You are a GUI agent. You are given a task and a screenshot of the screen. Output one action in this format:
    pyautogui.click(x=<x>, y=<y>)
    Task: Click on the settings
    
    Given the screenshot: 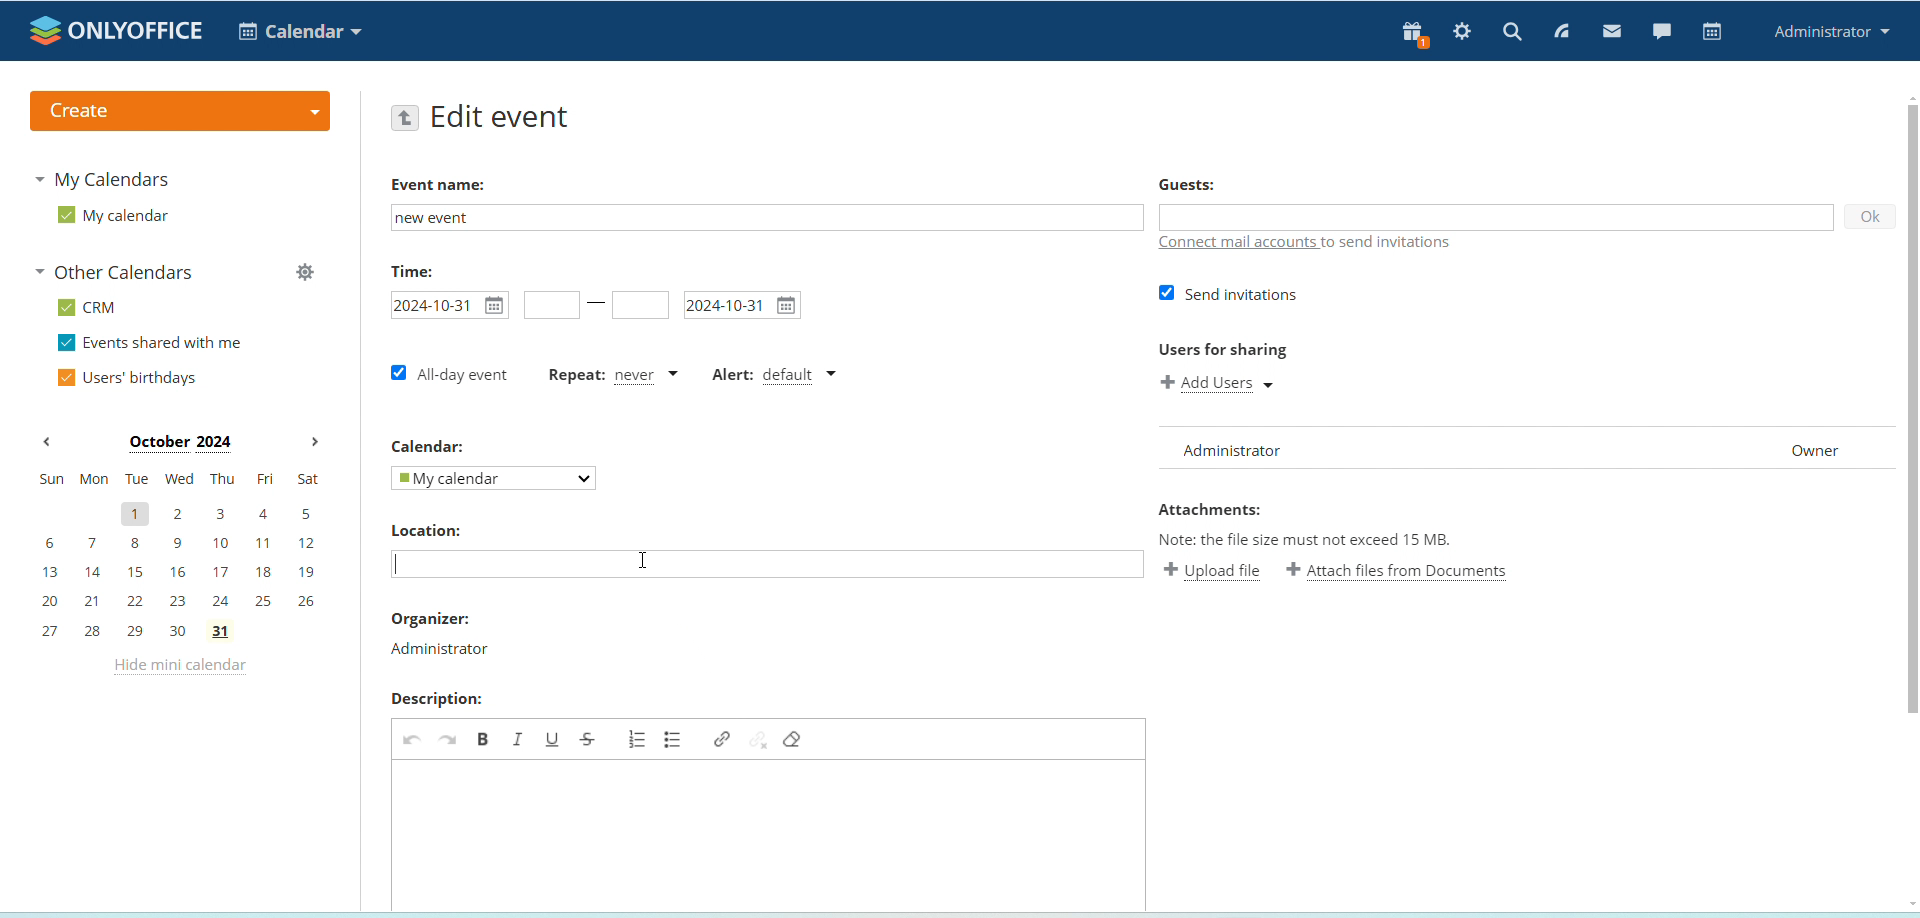 What is the action you would take?
    pyautogui.click(x=1463, y=33)
    